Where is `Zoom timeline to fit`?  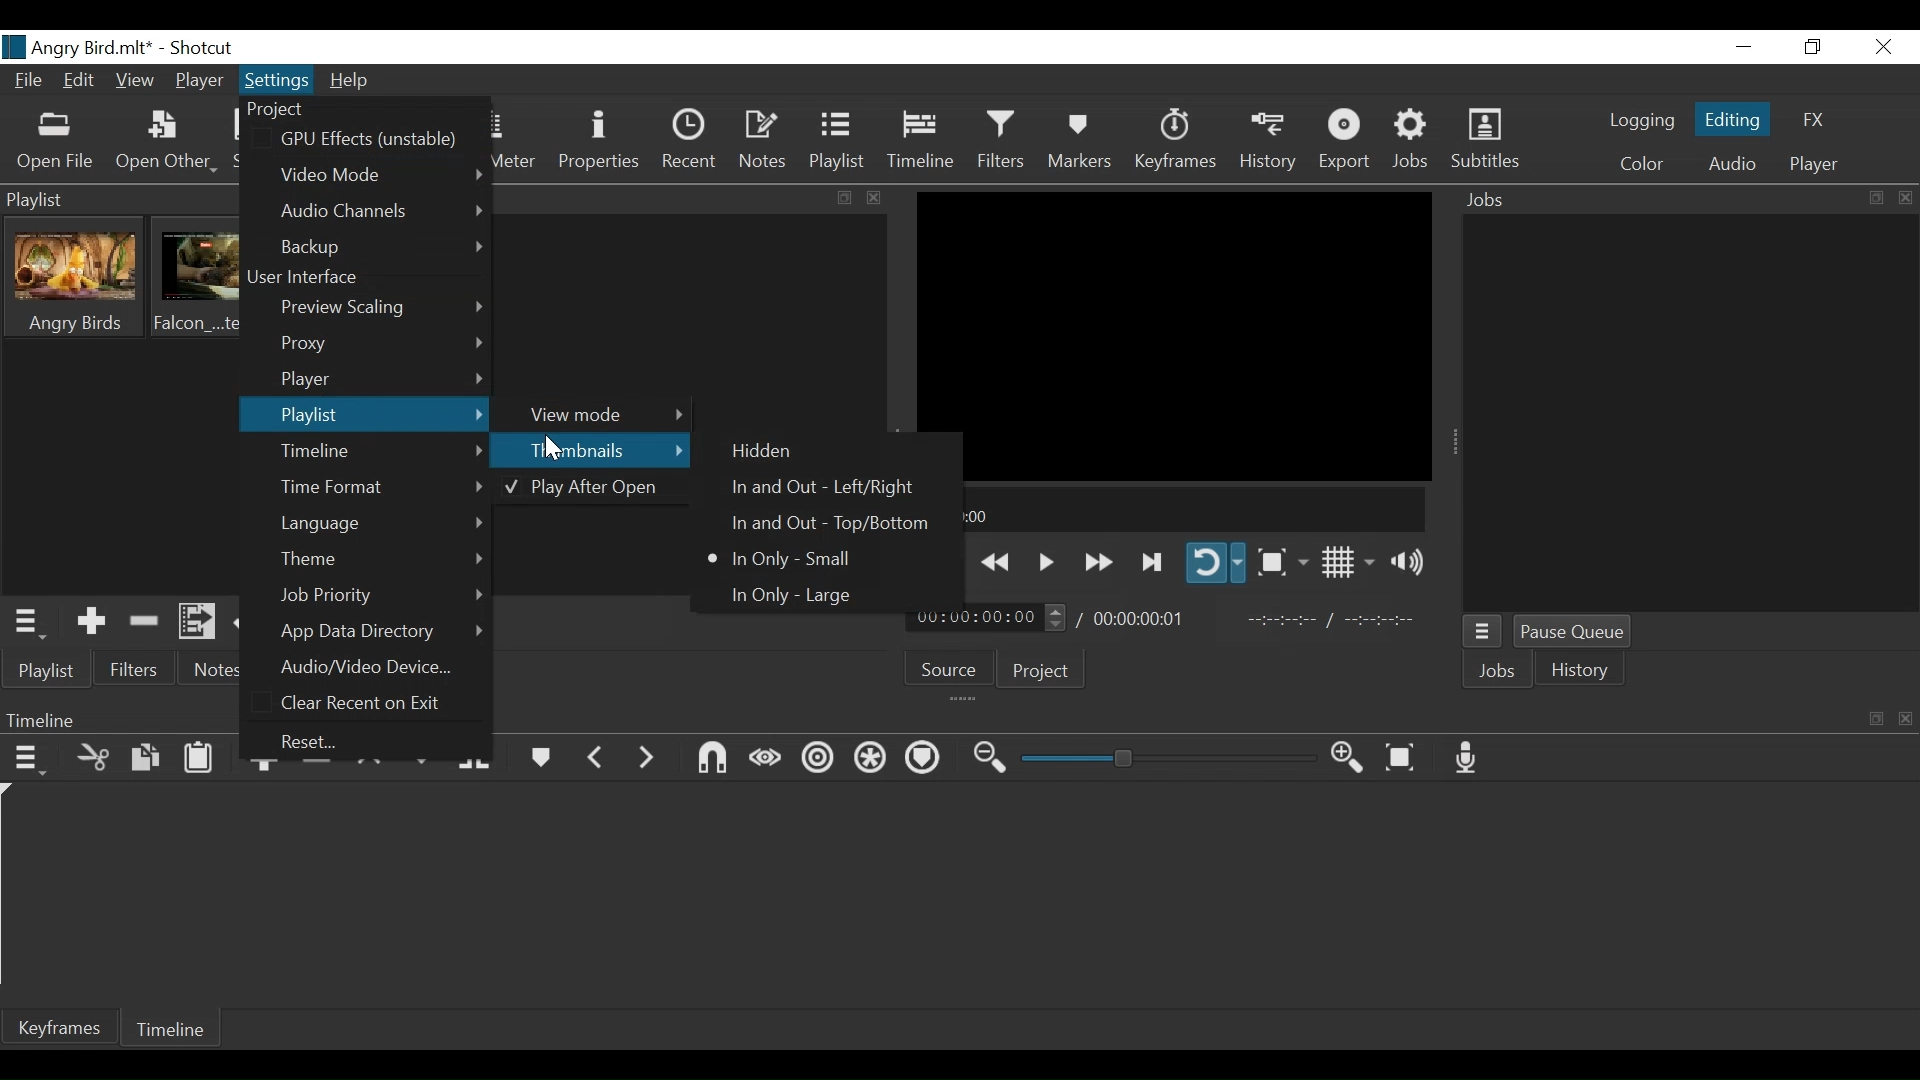
Zoom timeline to fit is located at coordinates (1403, 758).